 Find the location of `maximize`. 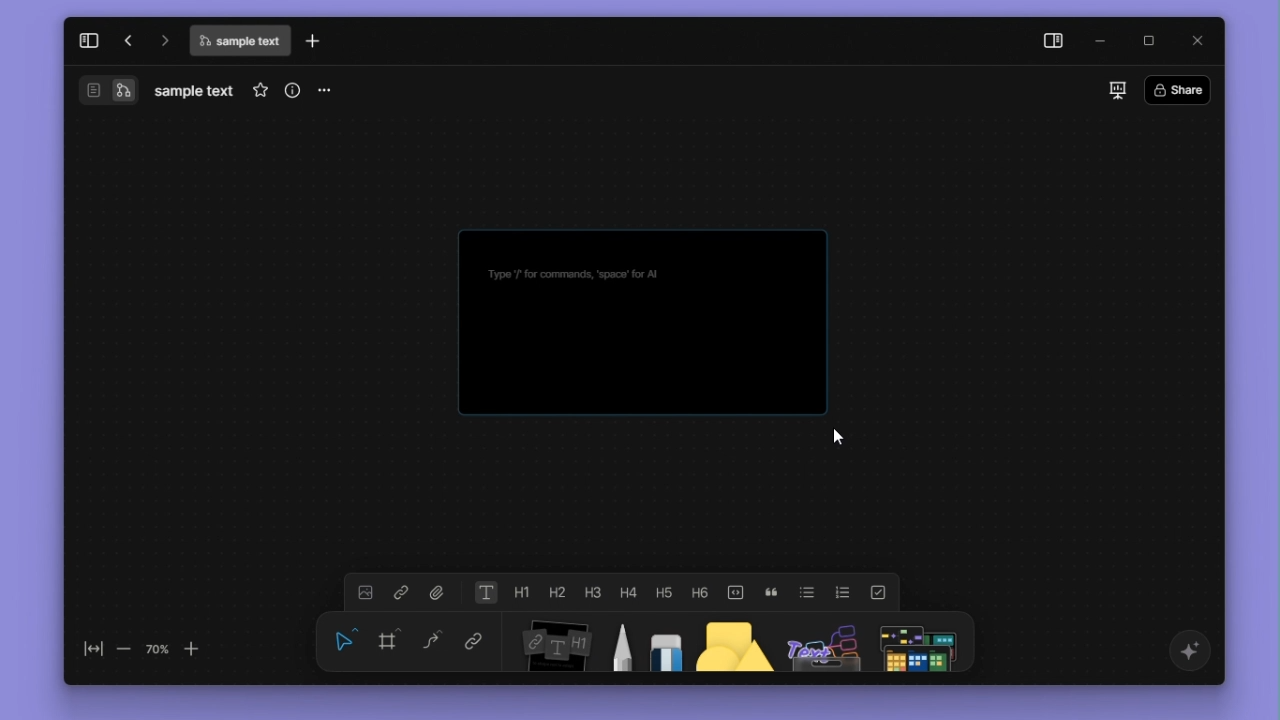

maximize is located at coordinates (1151, 39).